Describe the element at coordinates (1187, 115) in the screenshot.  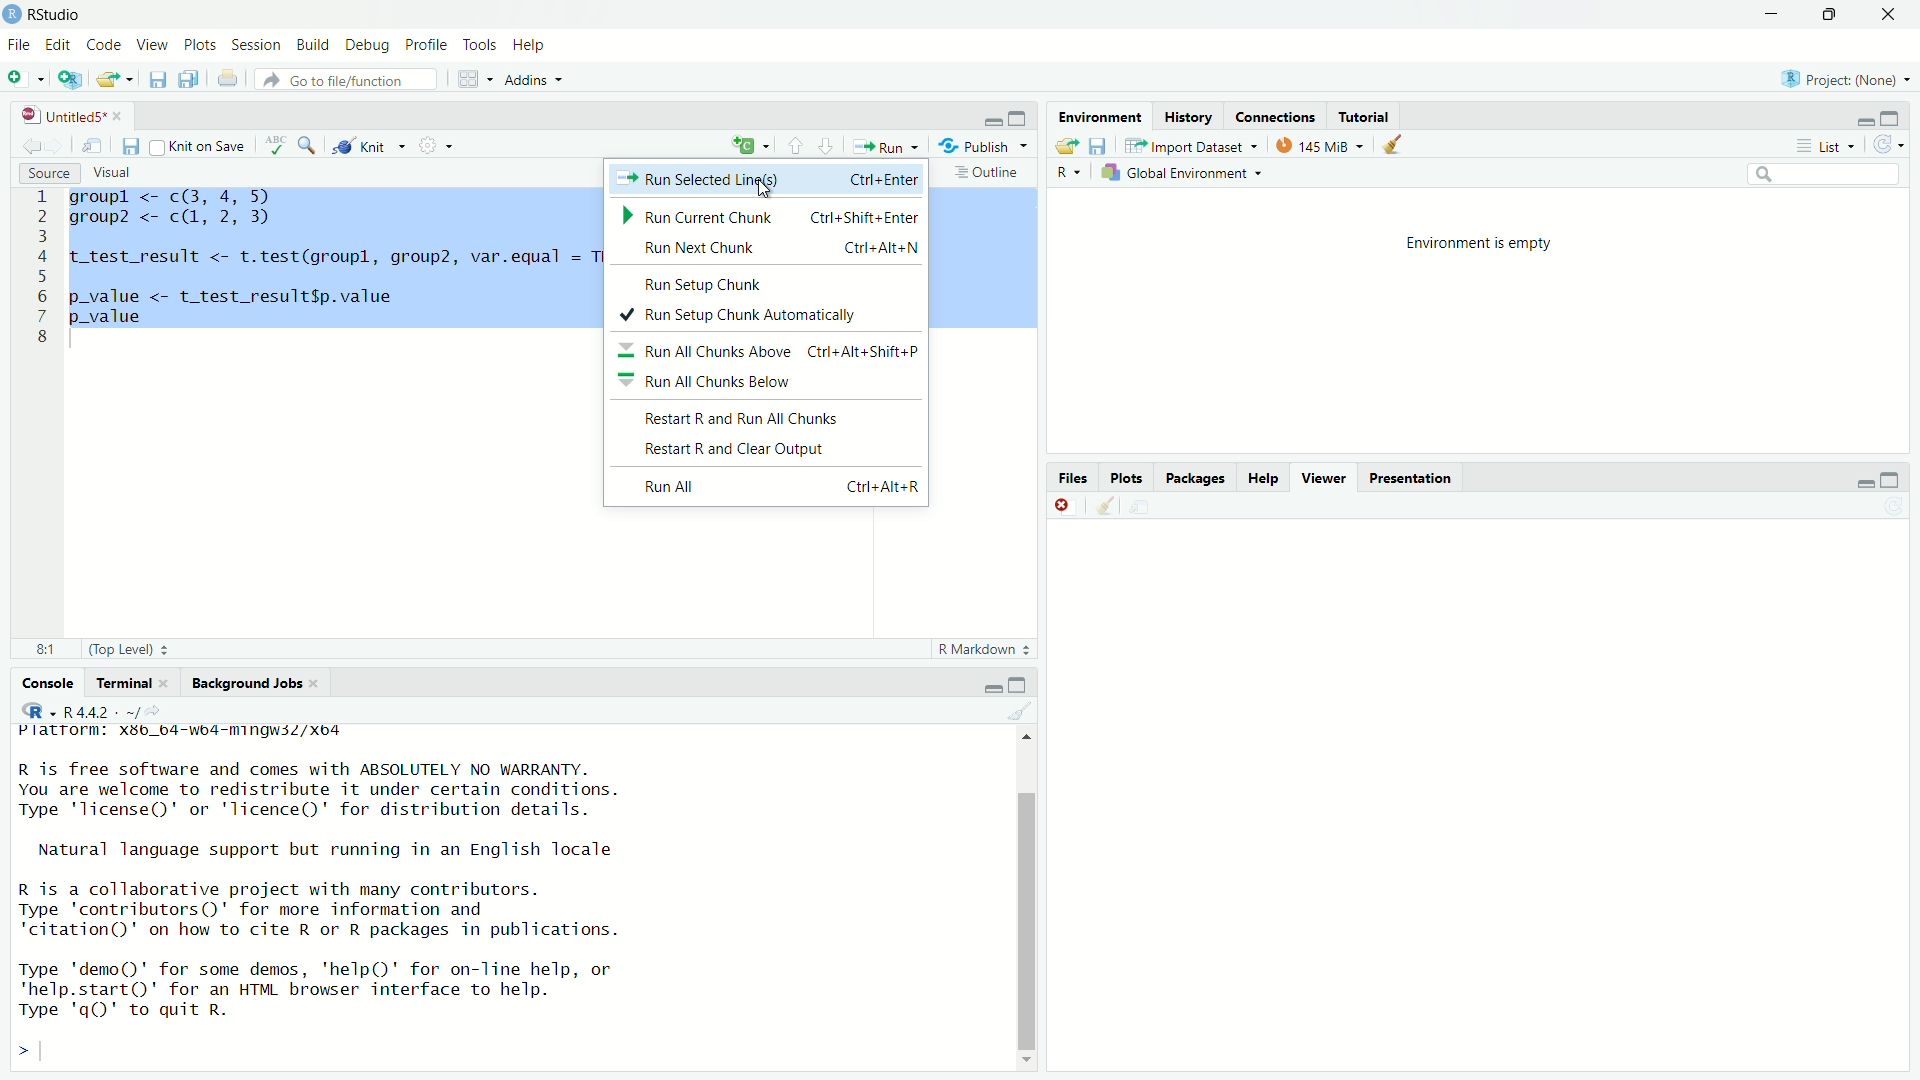
I see `History` at that location.